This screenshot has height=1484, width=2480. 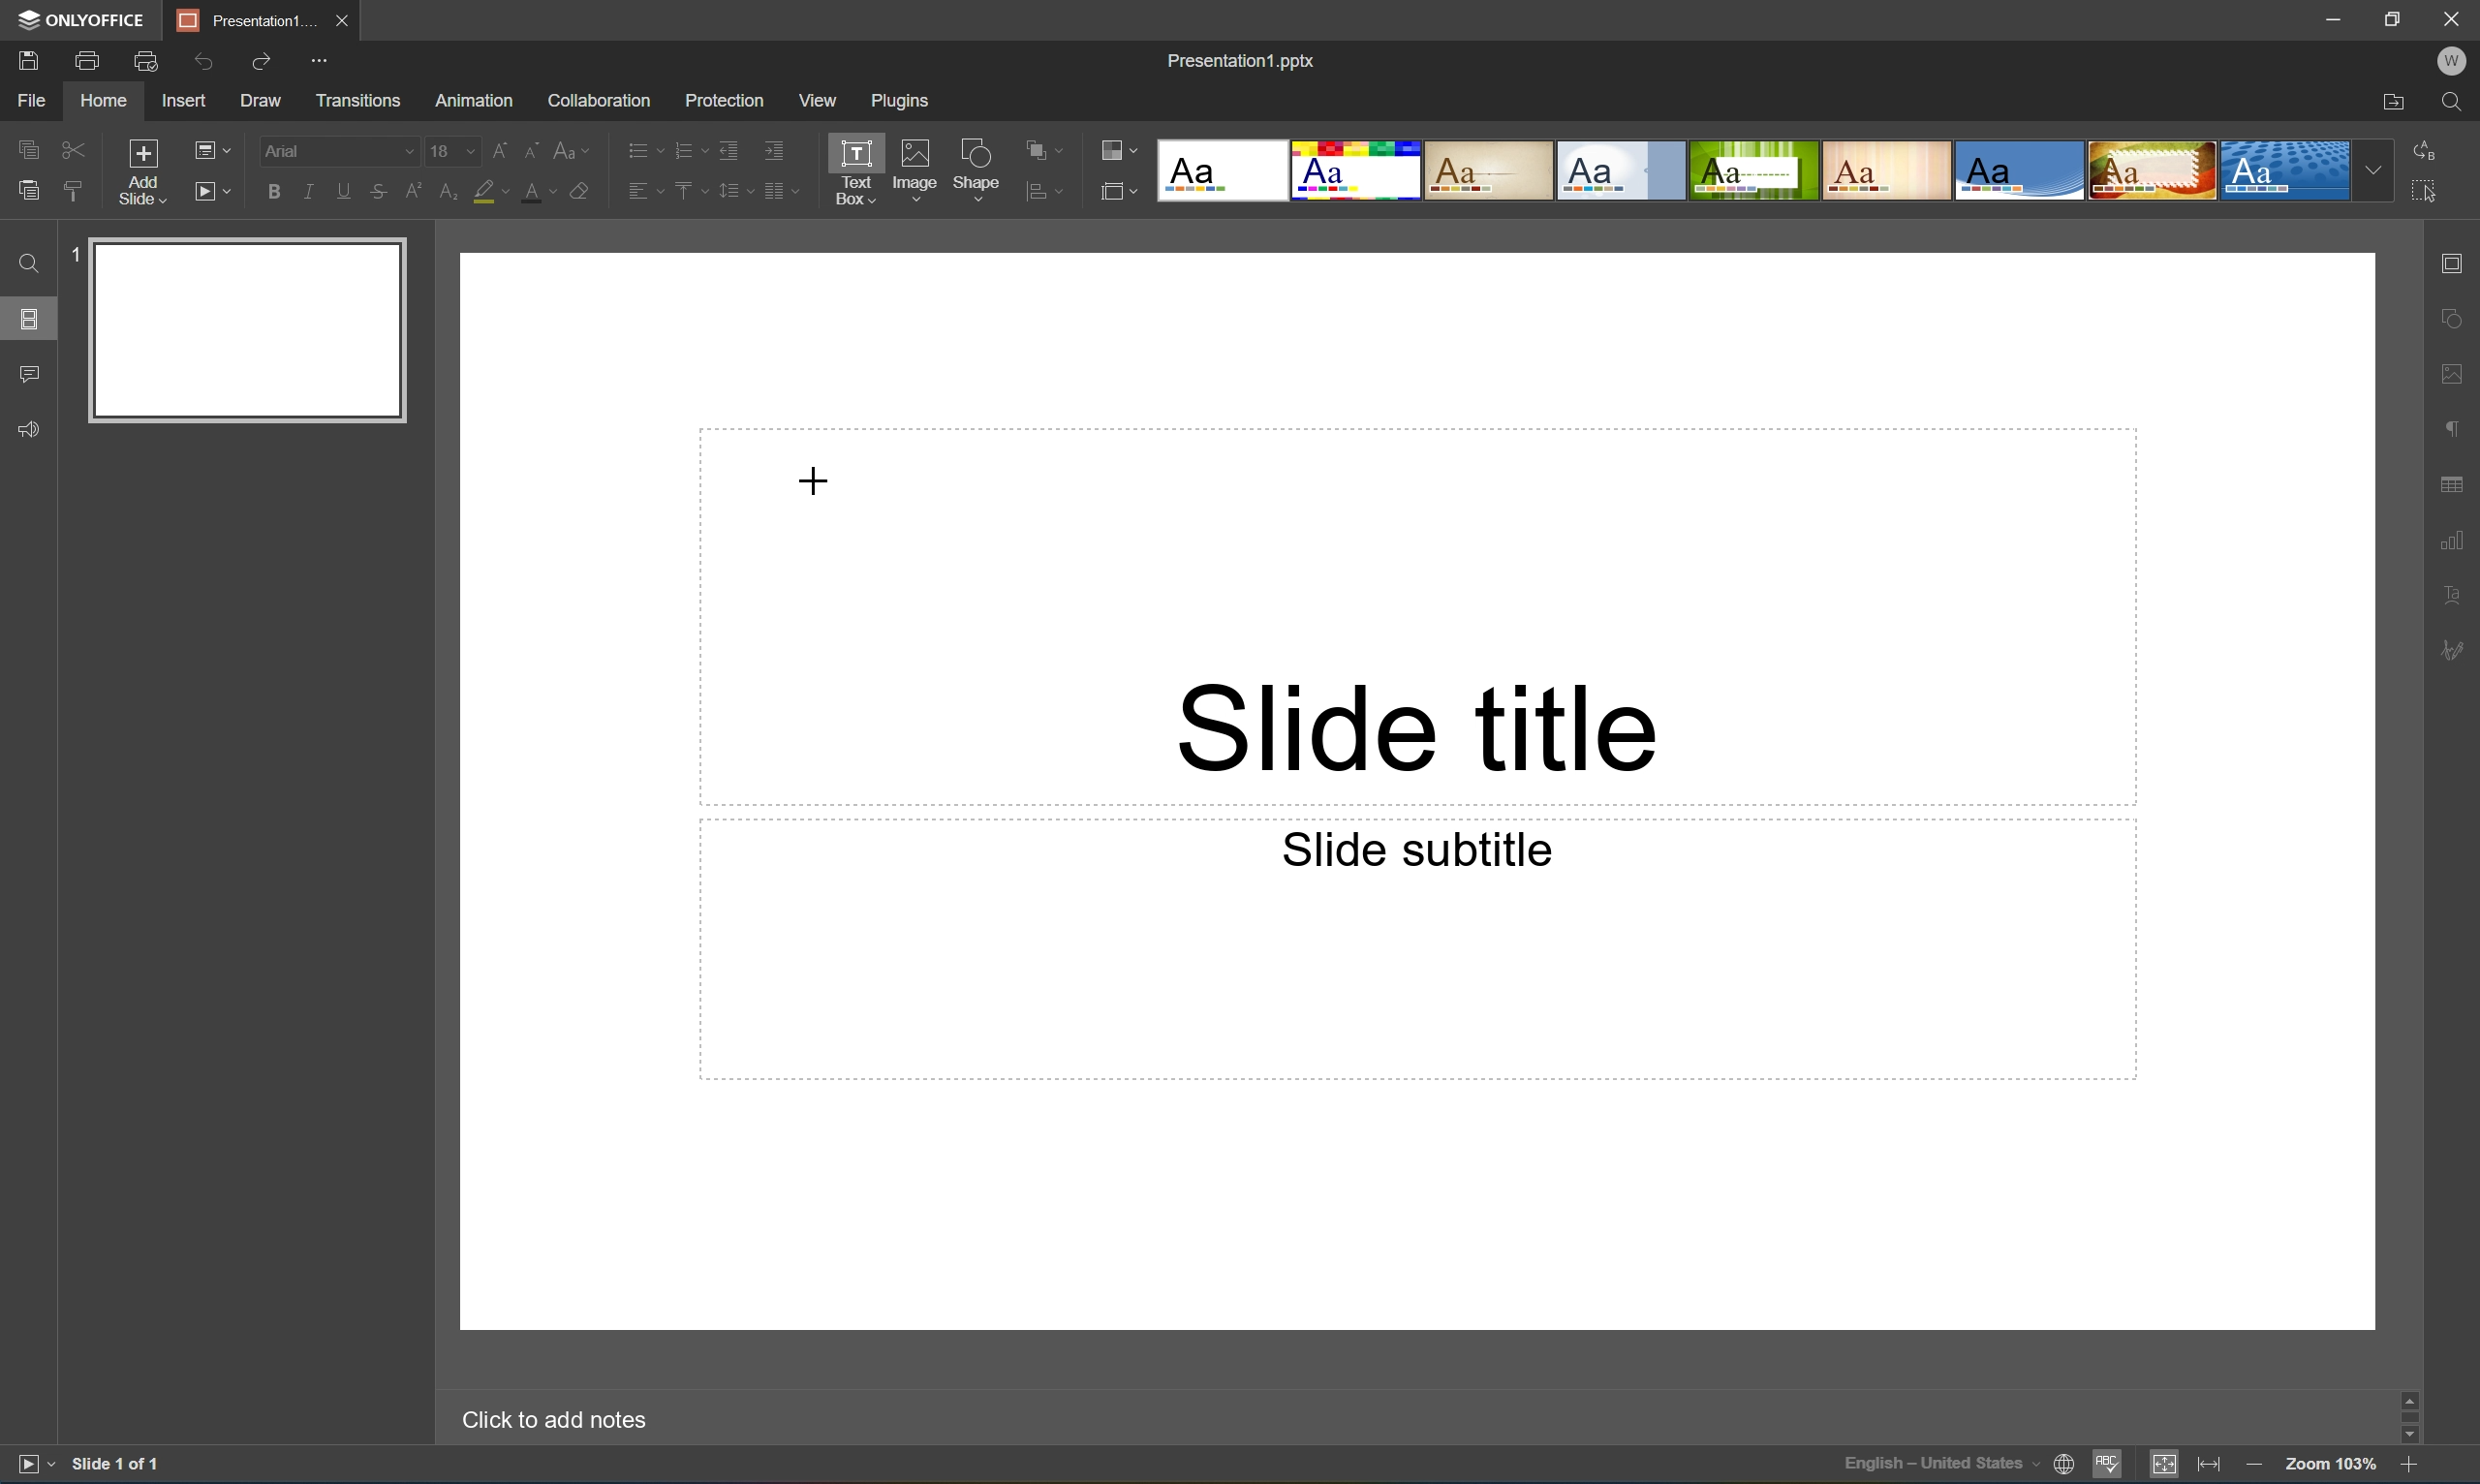 What do you see at coordinates (146, 61) in the screenshot?
I see `Print preview` at bounding box center [146, 61].